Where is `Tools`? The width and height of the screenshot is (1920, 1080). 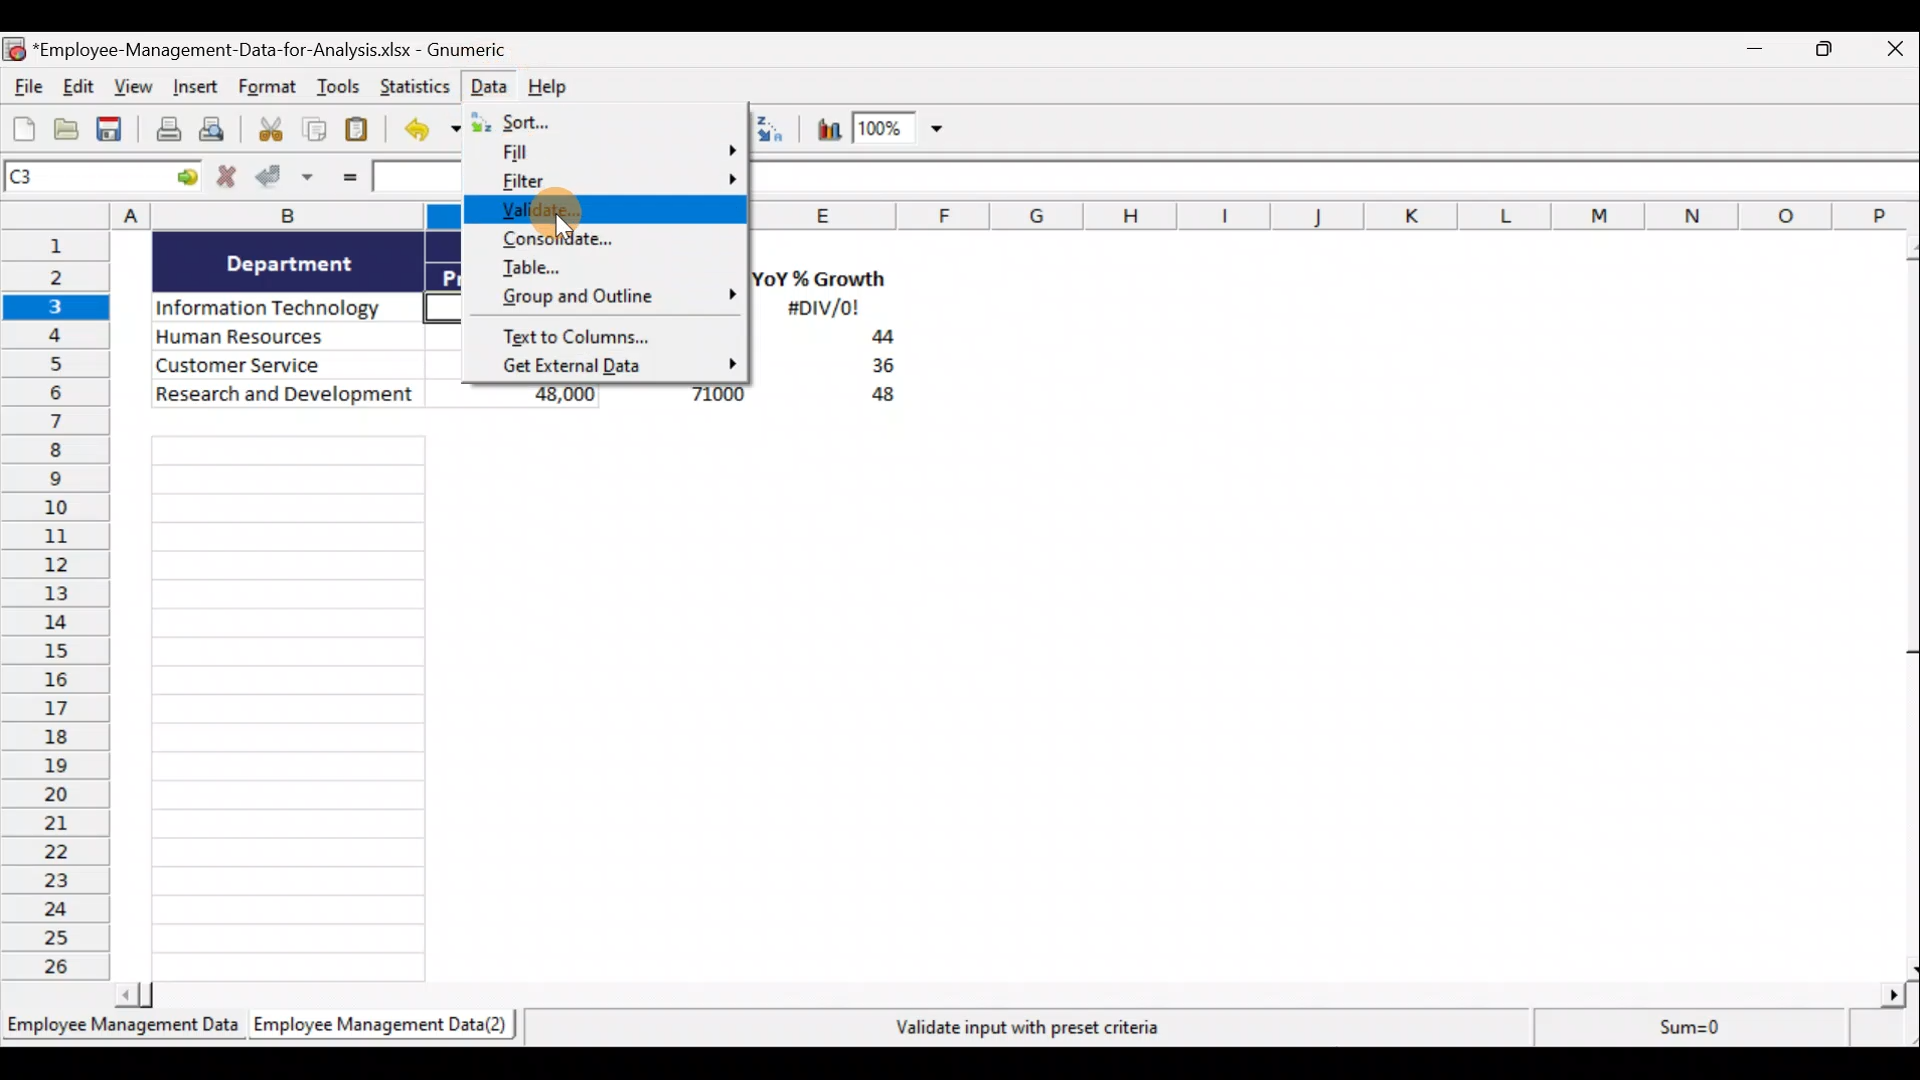 Tools is located at coordinates (339, 89).